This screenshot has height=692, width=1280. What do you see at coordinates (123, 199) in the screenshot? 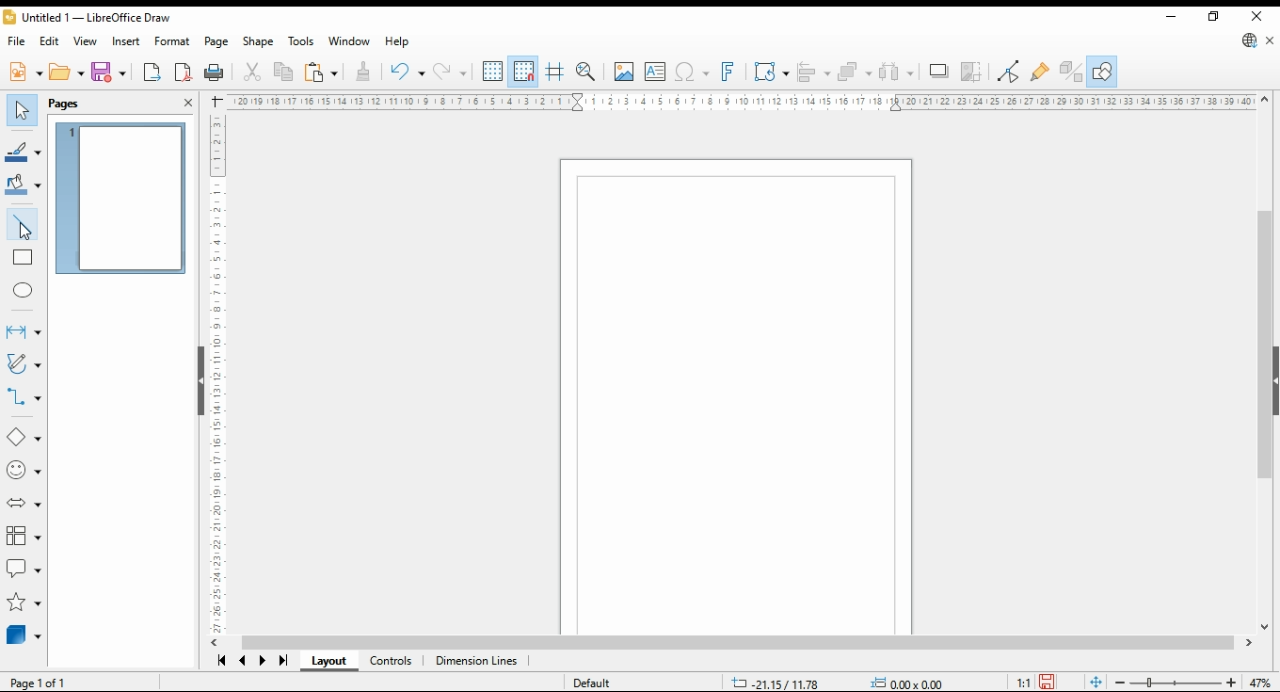
I see `page 1` at bounding box center [123, 199].